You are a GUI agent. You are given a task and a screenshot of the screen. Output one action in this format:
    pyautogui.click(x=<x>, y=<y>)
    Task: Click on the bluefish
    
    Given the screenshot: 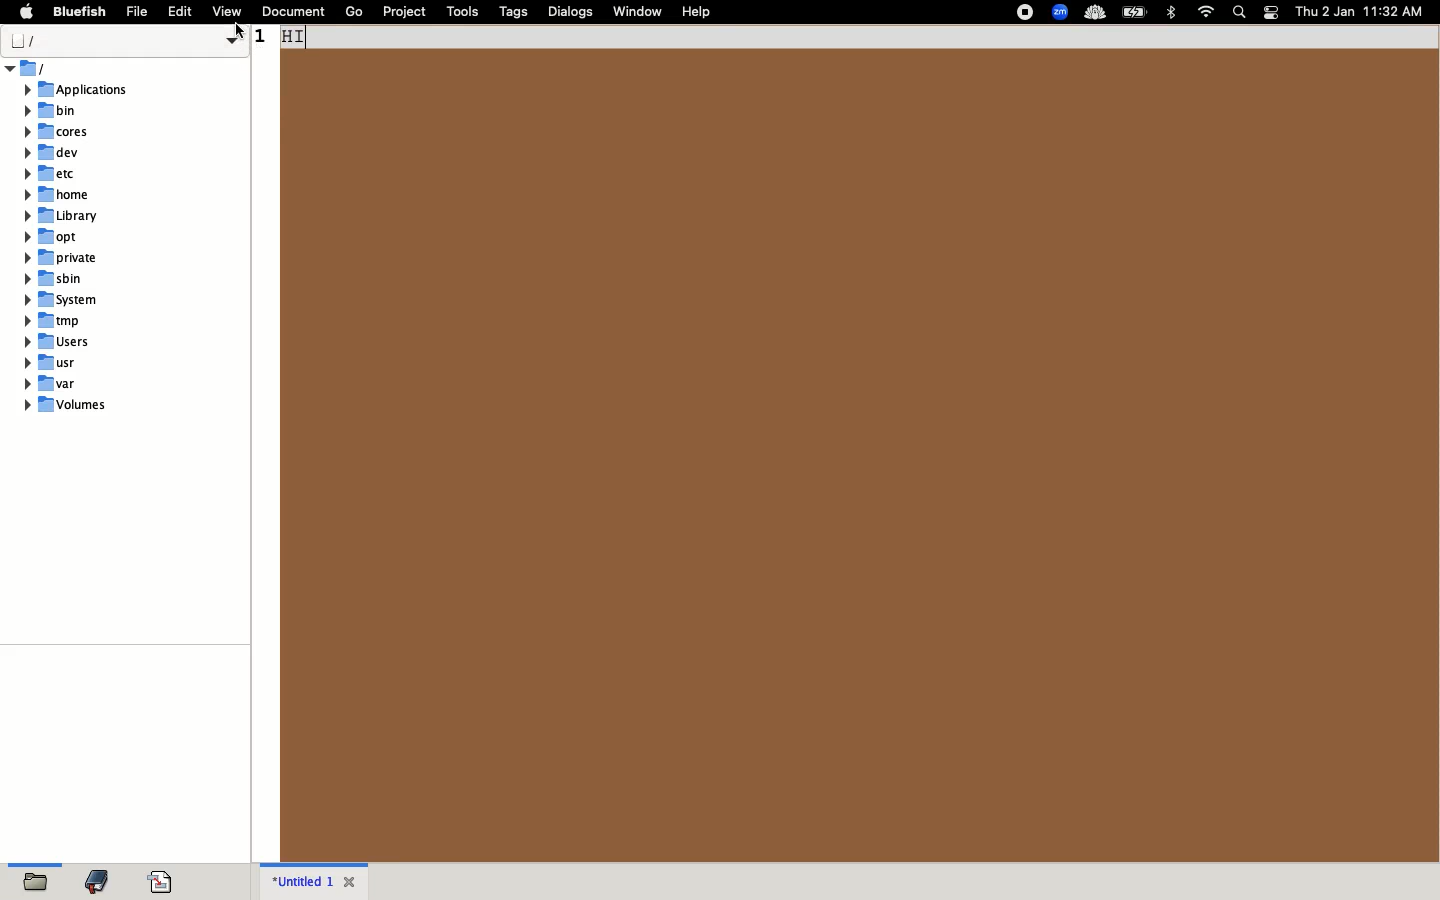 What is the action you would take?
    pyautogui.click(x=79, y=12)
    